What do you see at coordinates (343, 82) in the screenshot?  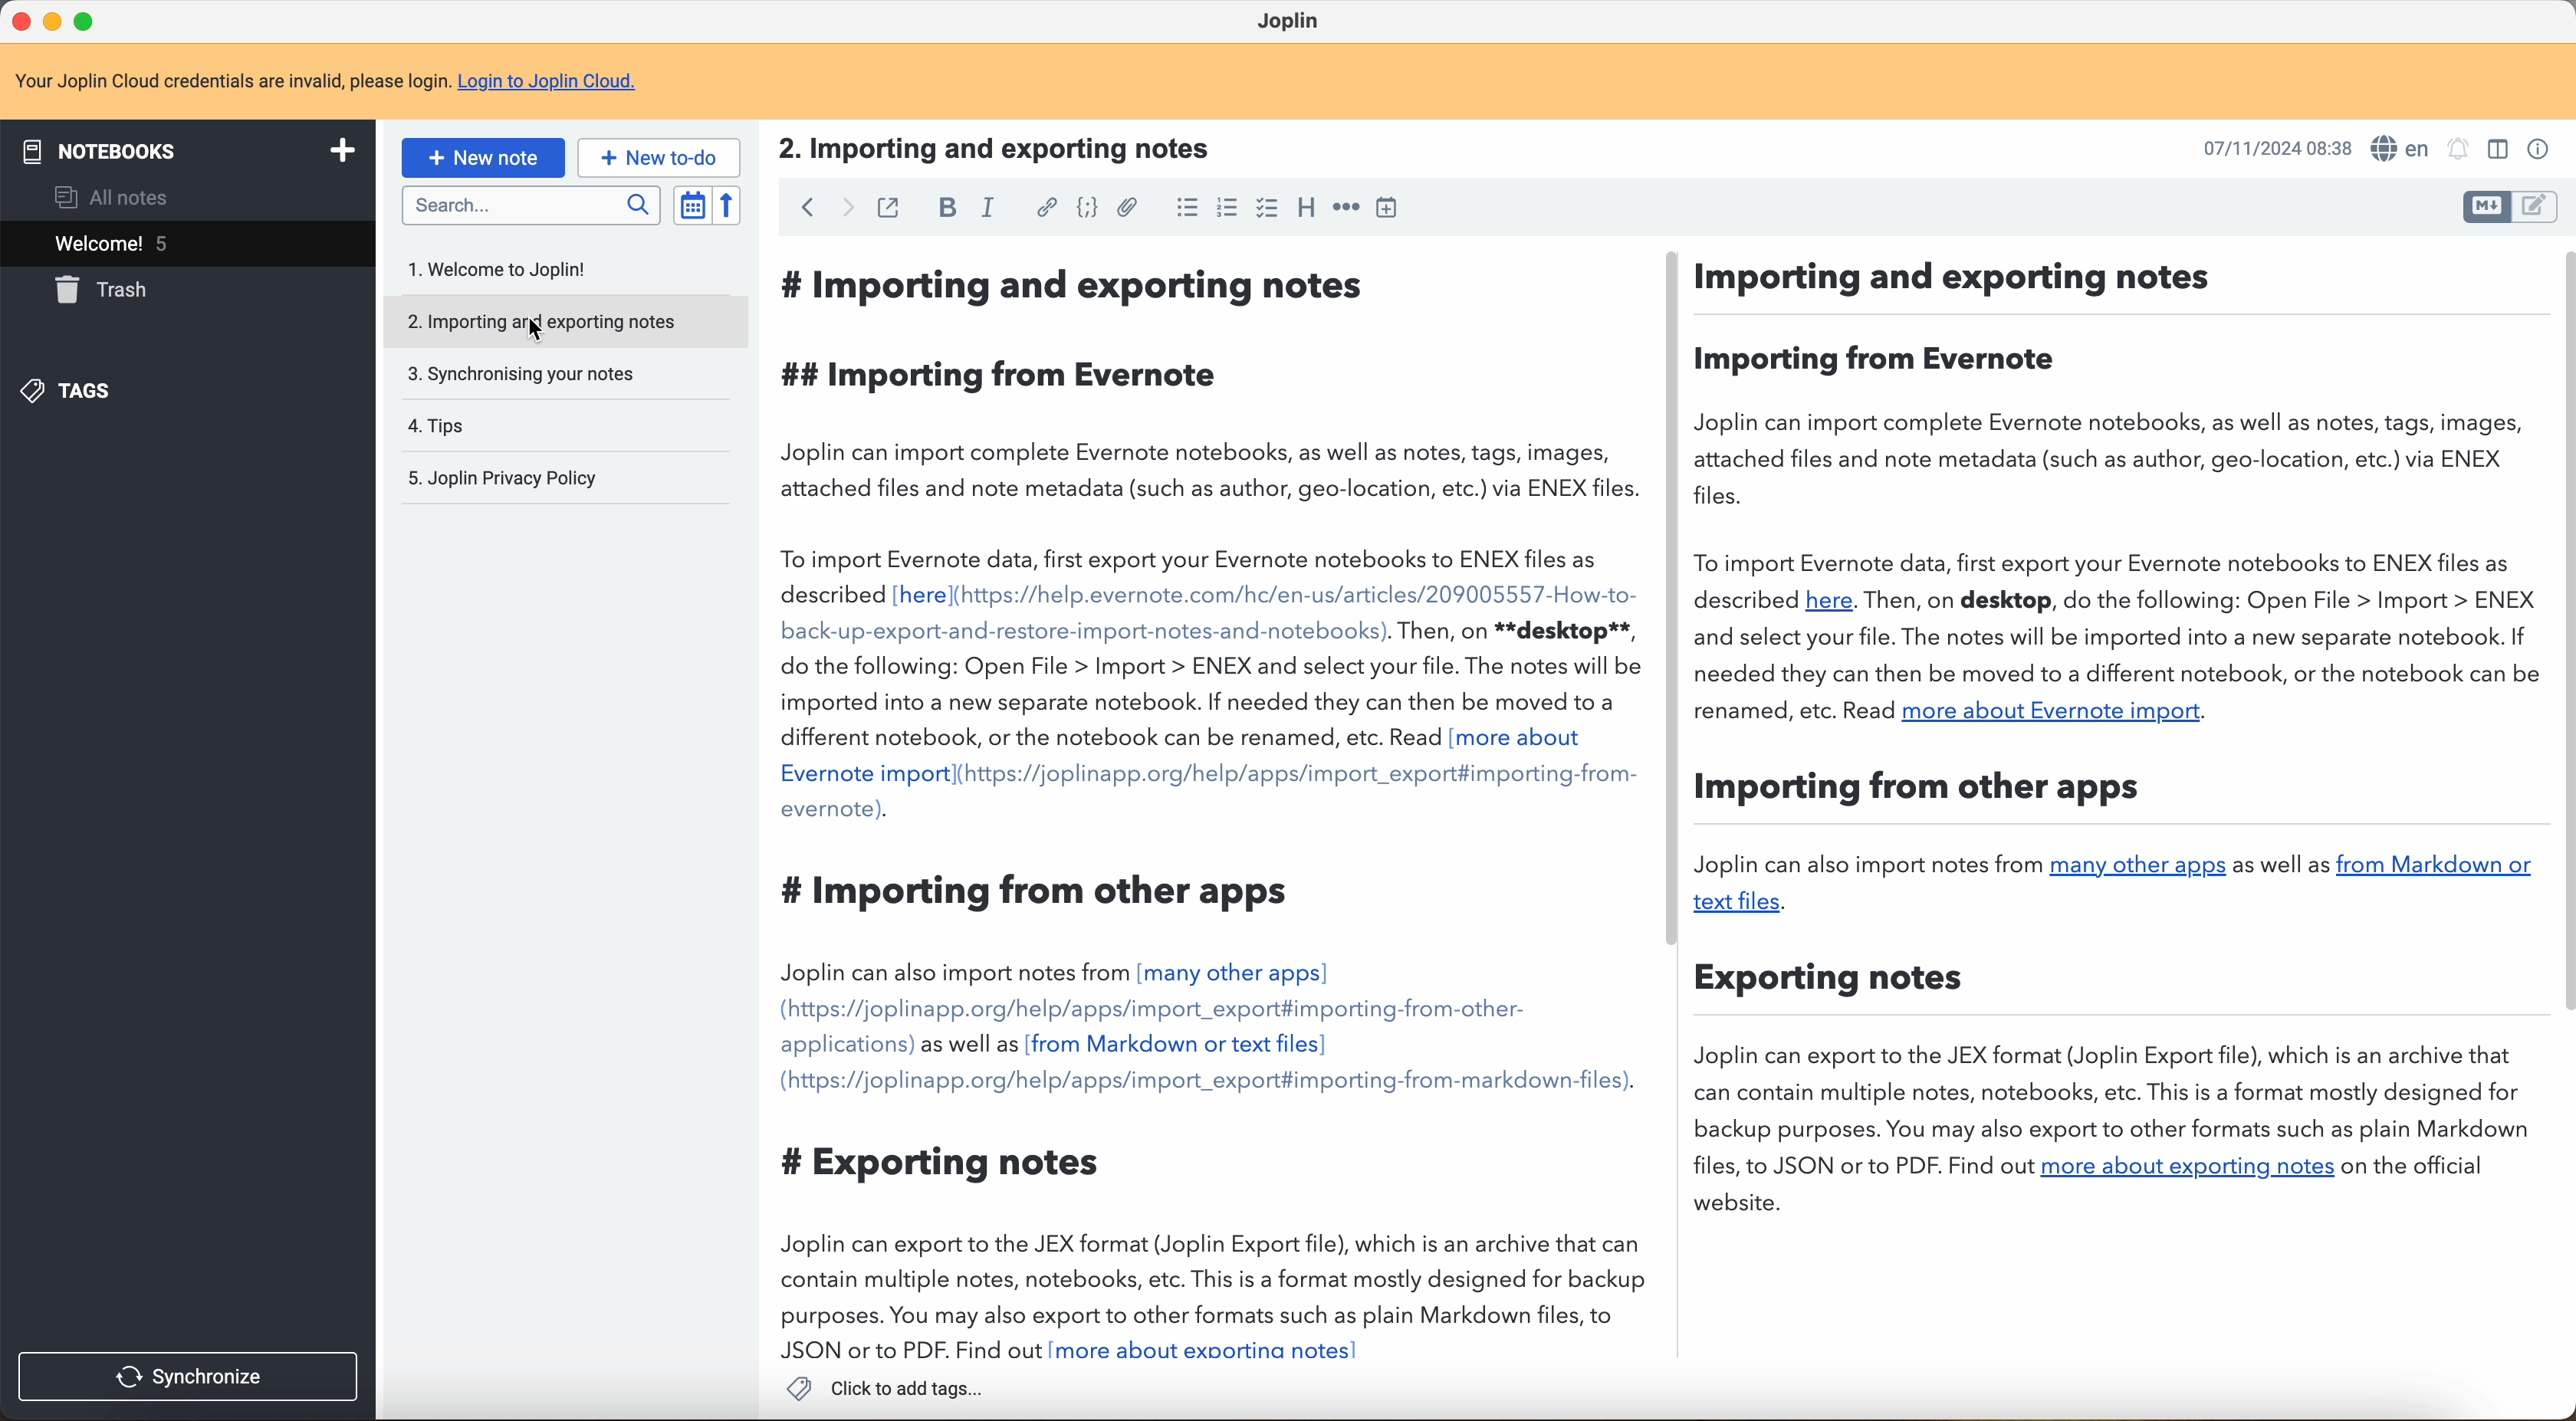 I see `Your Joplin Cloud credentials are invalid, please login. Login to Joplin Cloud.` at bounding box center [343, 82].